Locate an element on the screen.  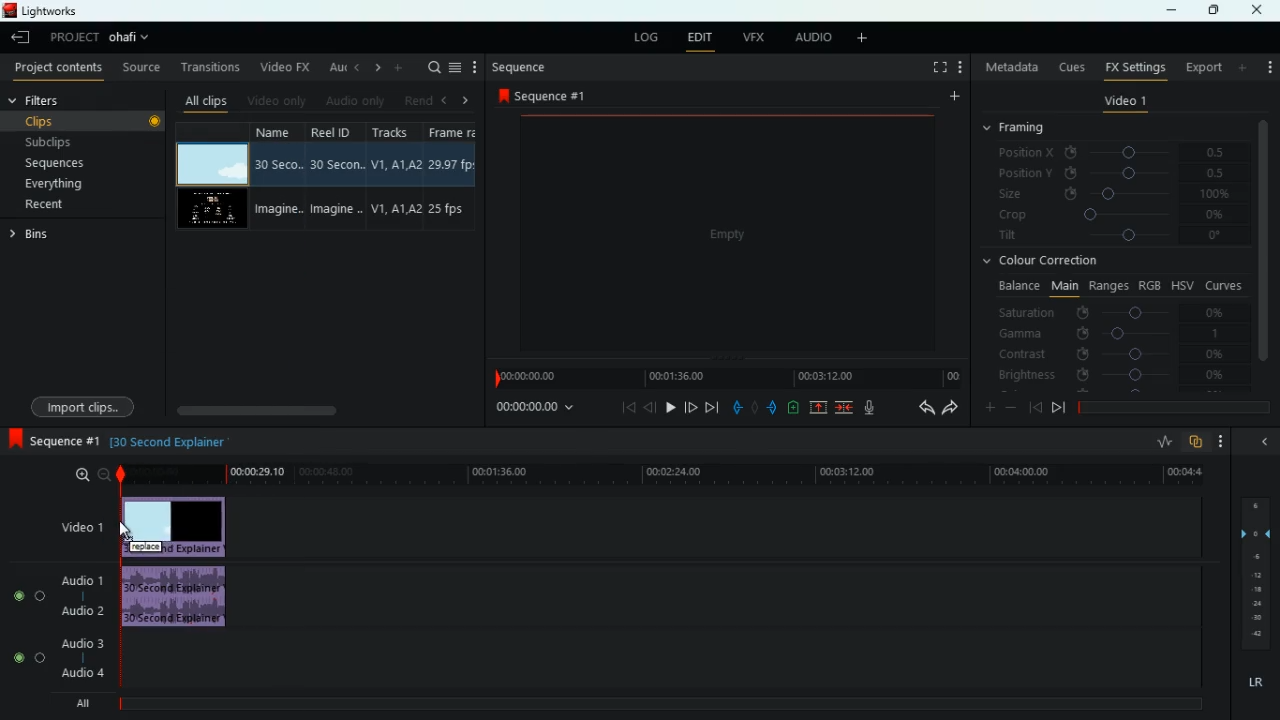
layers is located at coordinates (1253, 570).